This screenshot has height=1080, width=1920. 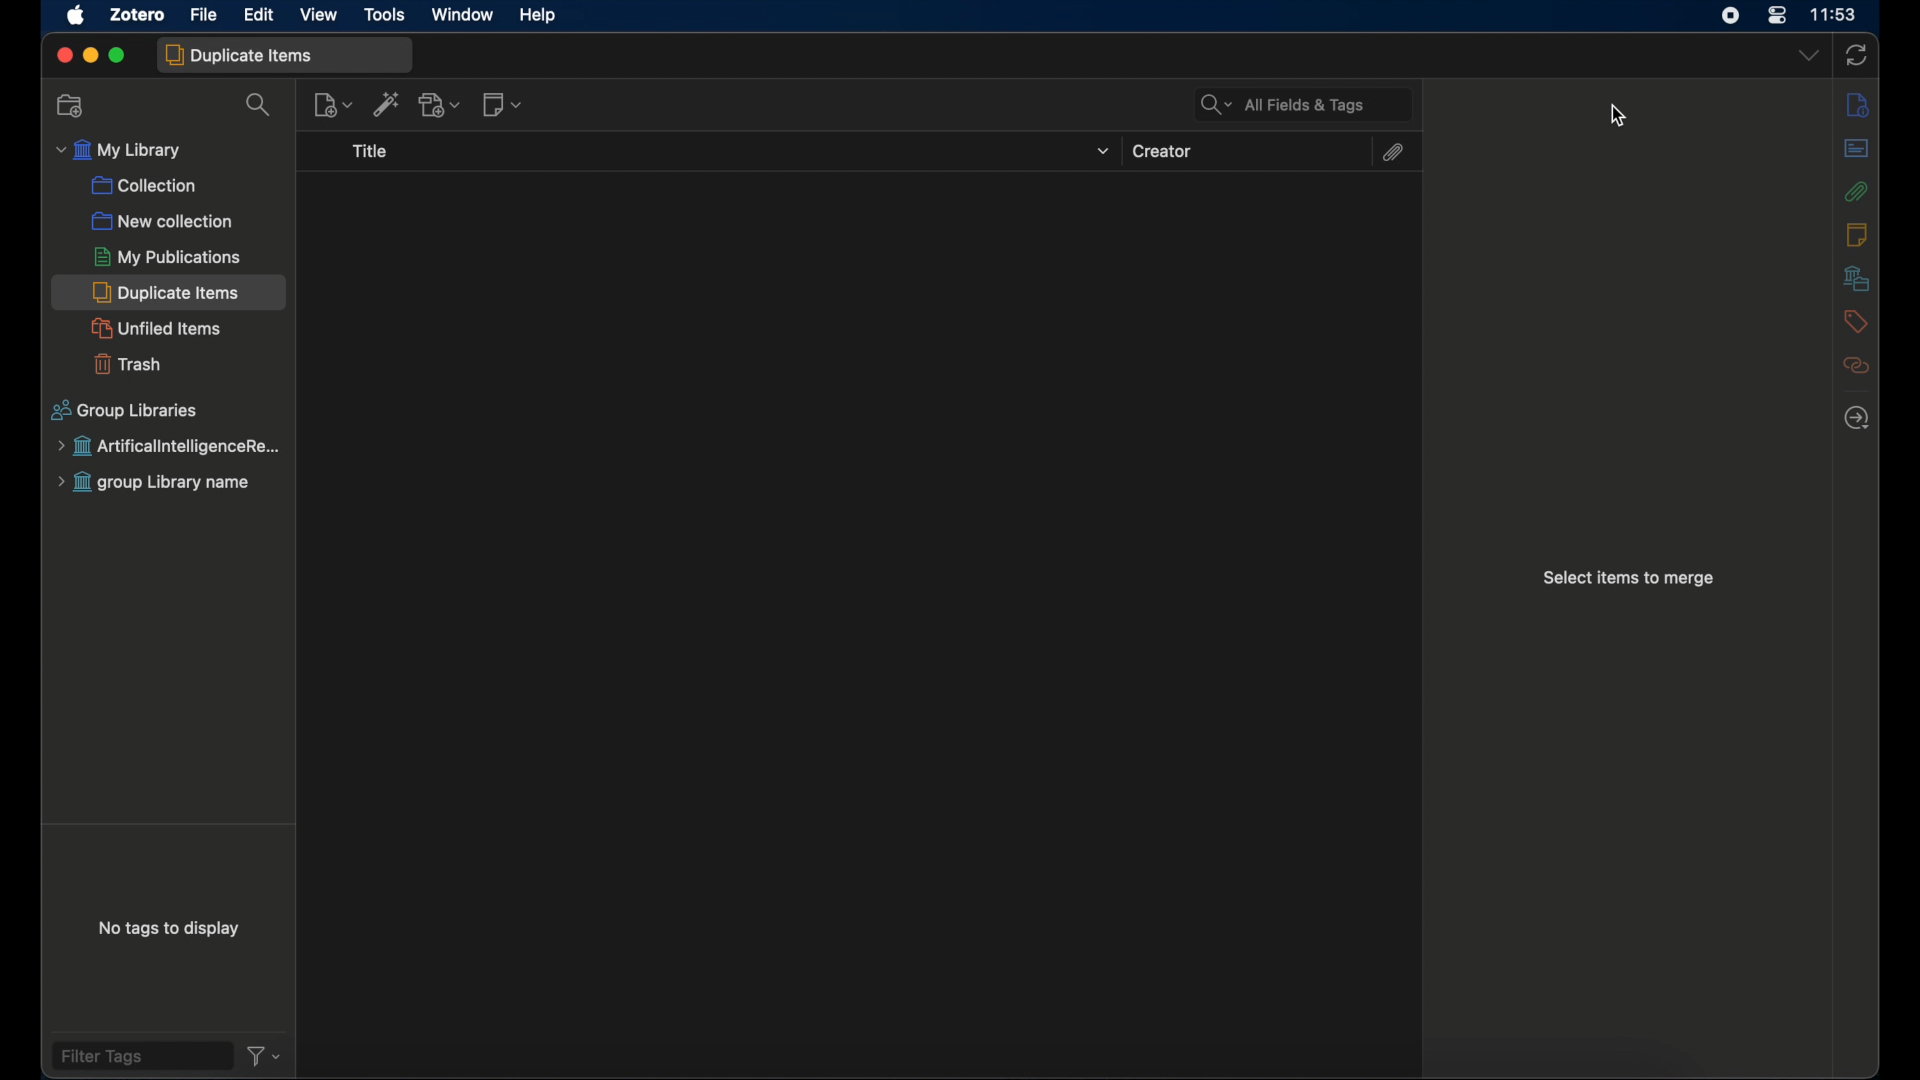 What do you see at coordinates (139, 1056) in the screenshot?
I see `filter tags` at bounding box center [139, 1056].